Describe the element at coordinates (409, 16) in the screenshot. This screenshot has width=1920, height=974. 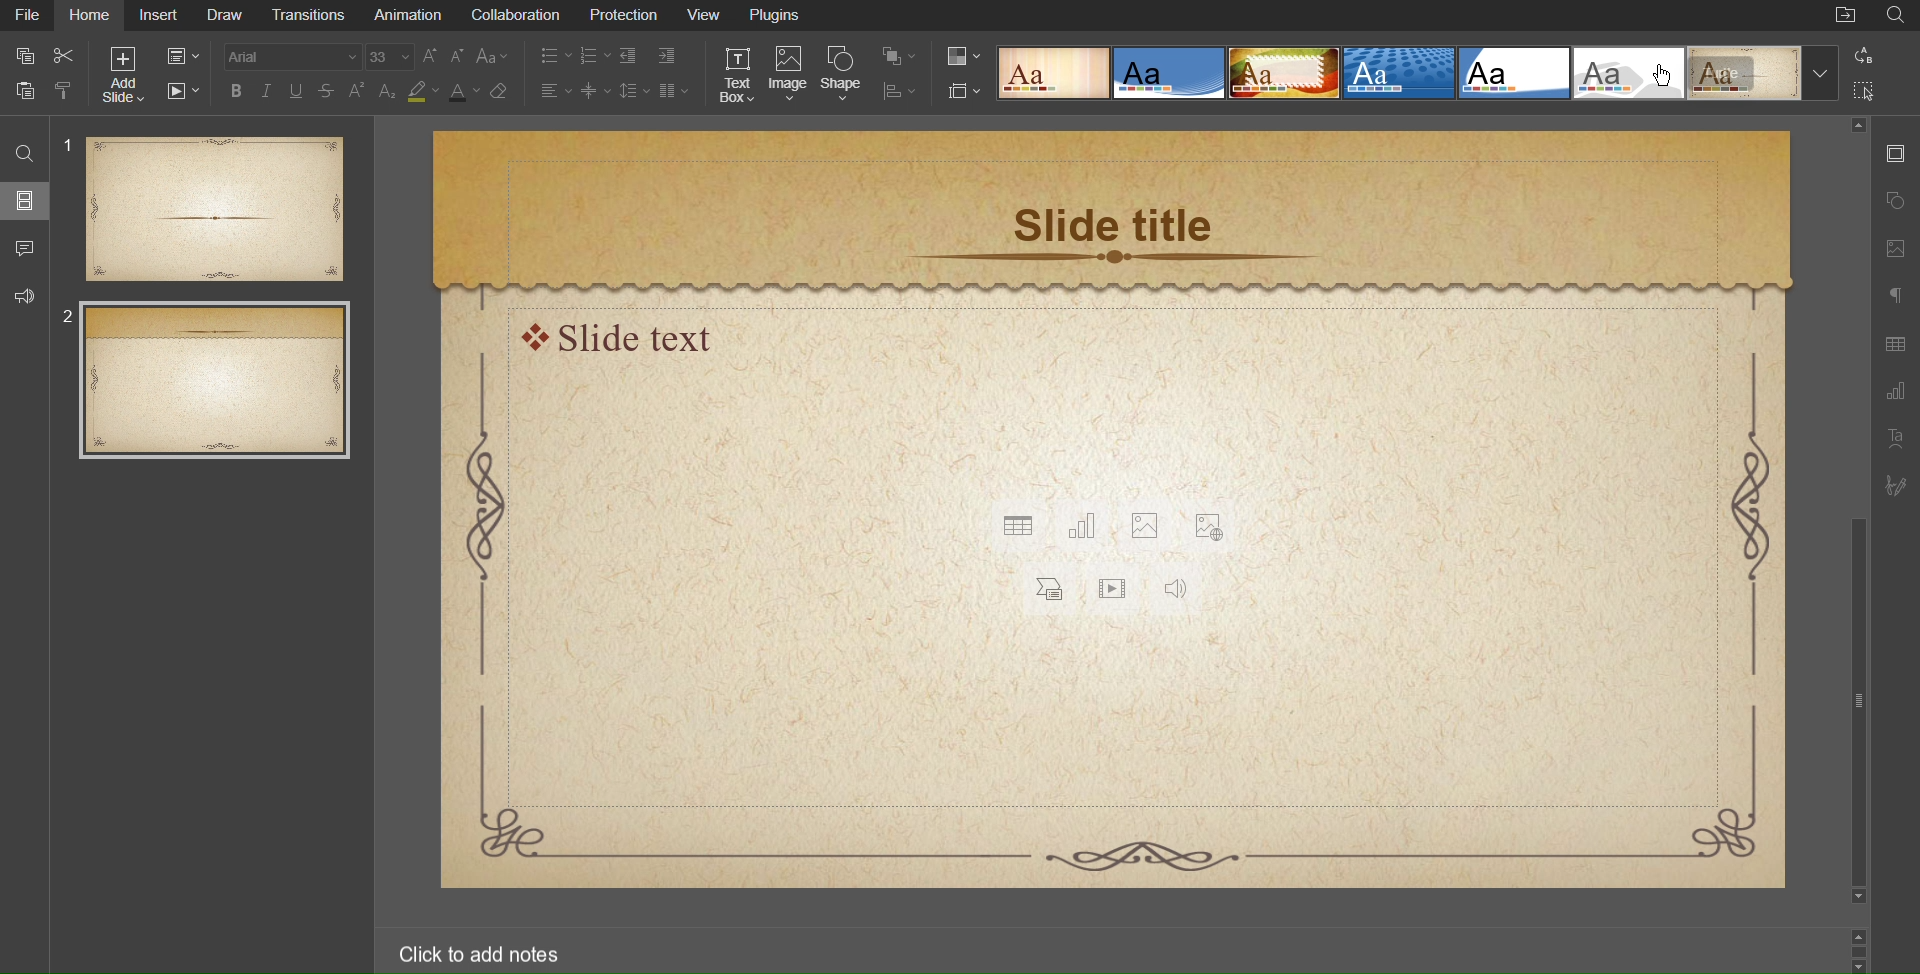
I see `Animation` at that location.